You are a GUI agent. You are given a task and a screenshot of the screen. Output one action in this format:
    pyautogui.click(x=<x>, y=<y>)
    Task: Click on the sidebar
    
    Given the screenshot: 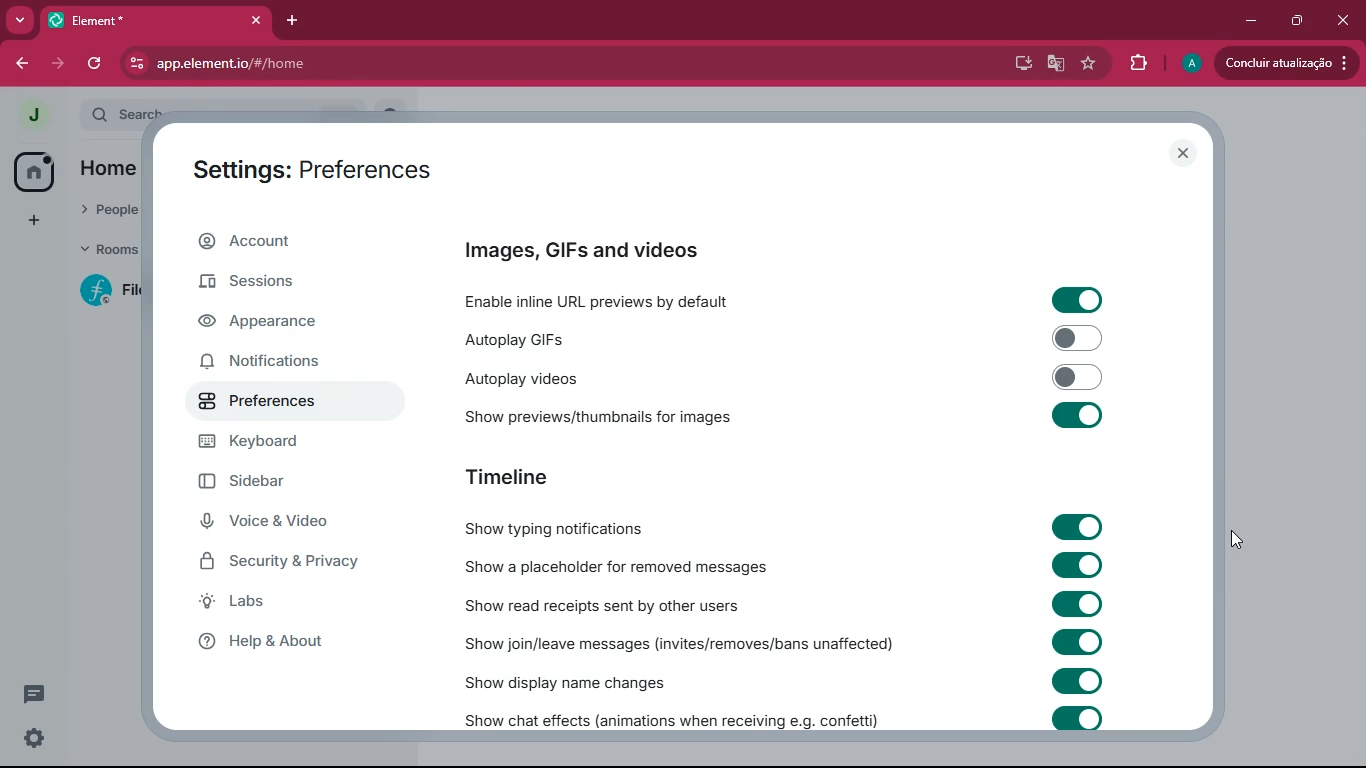 What is the action you would take?
    pyautogui.click(x=260, y=481)
    